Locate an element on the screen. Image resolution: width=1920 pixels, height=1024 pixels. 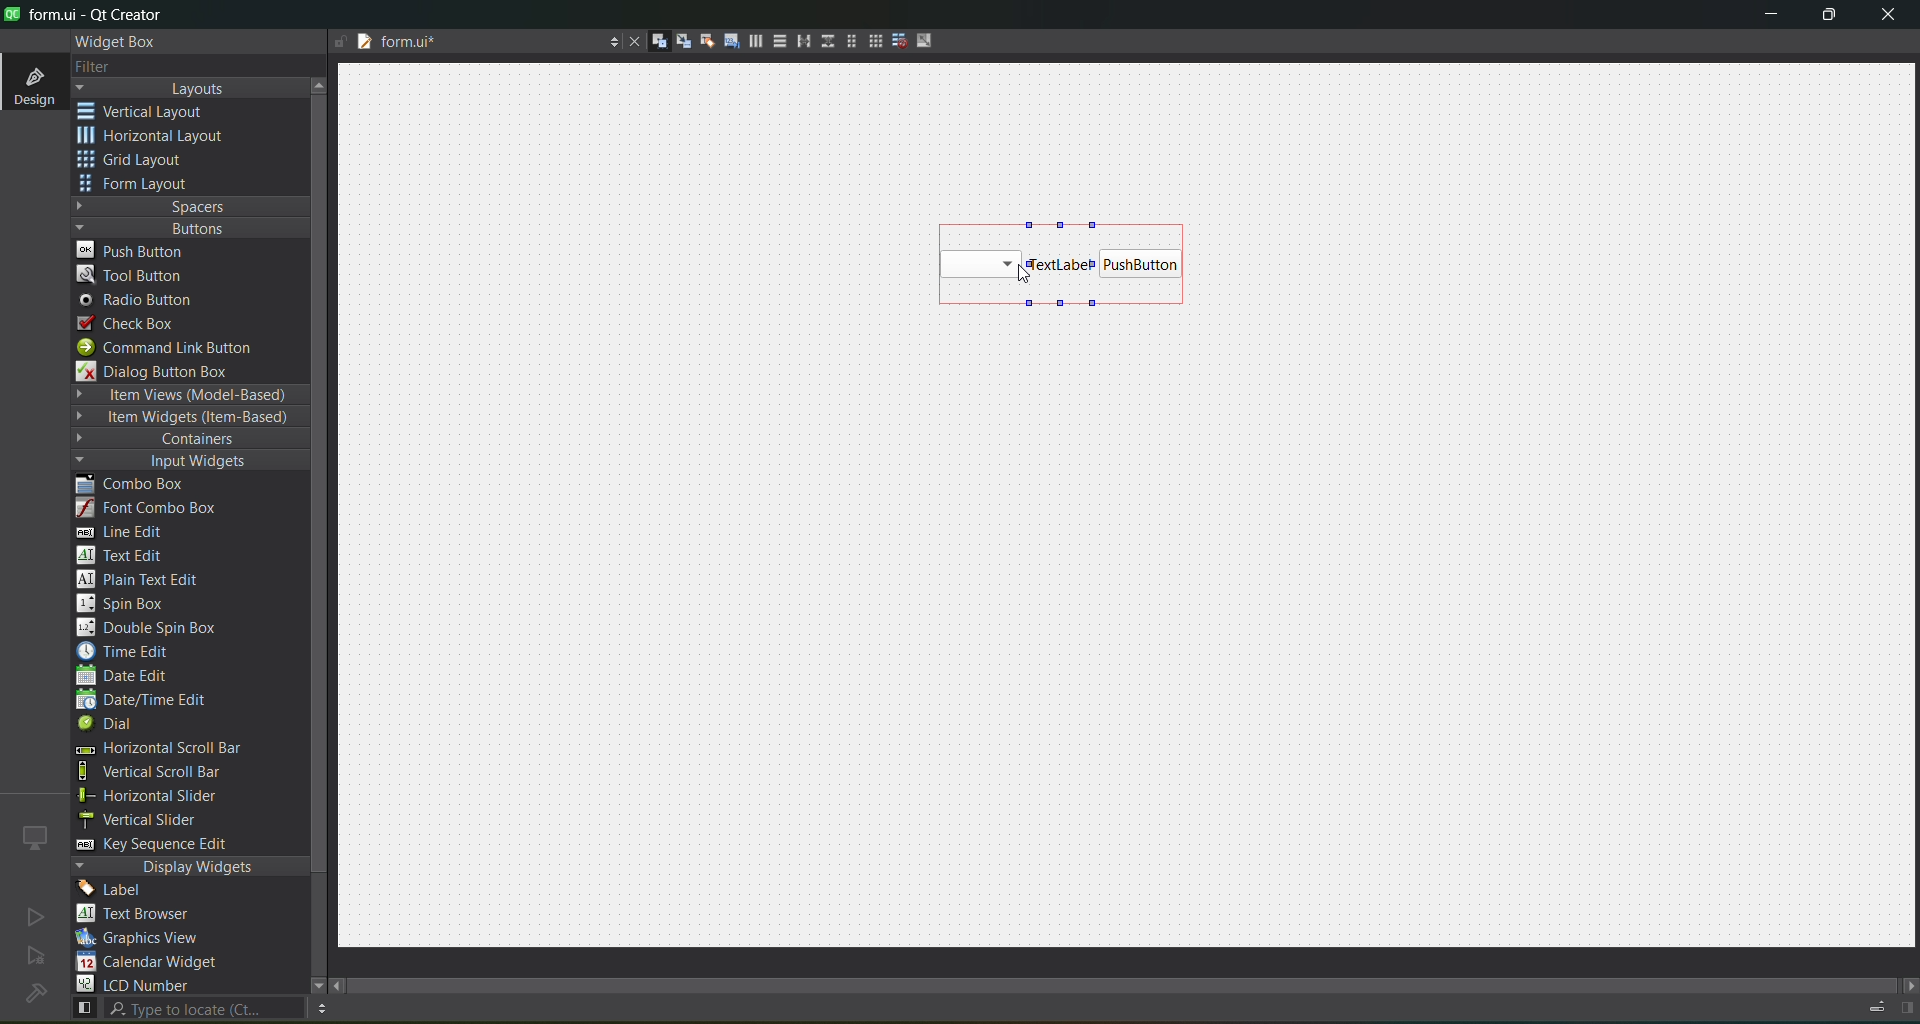
layout vertically is located at coordinates (774, 40).